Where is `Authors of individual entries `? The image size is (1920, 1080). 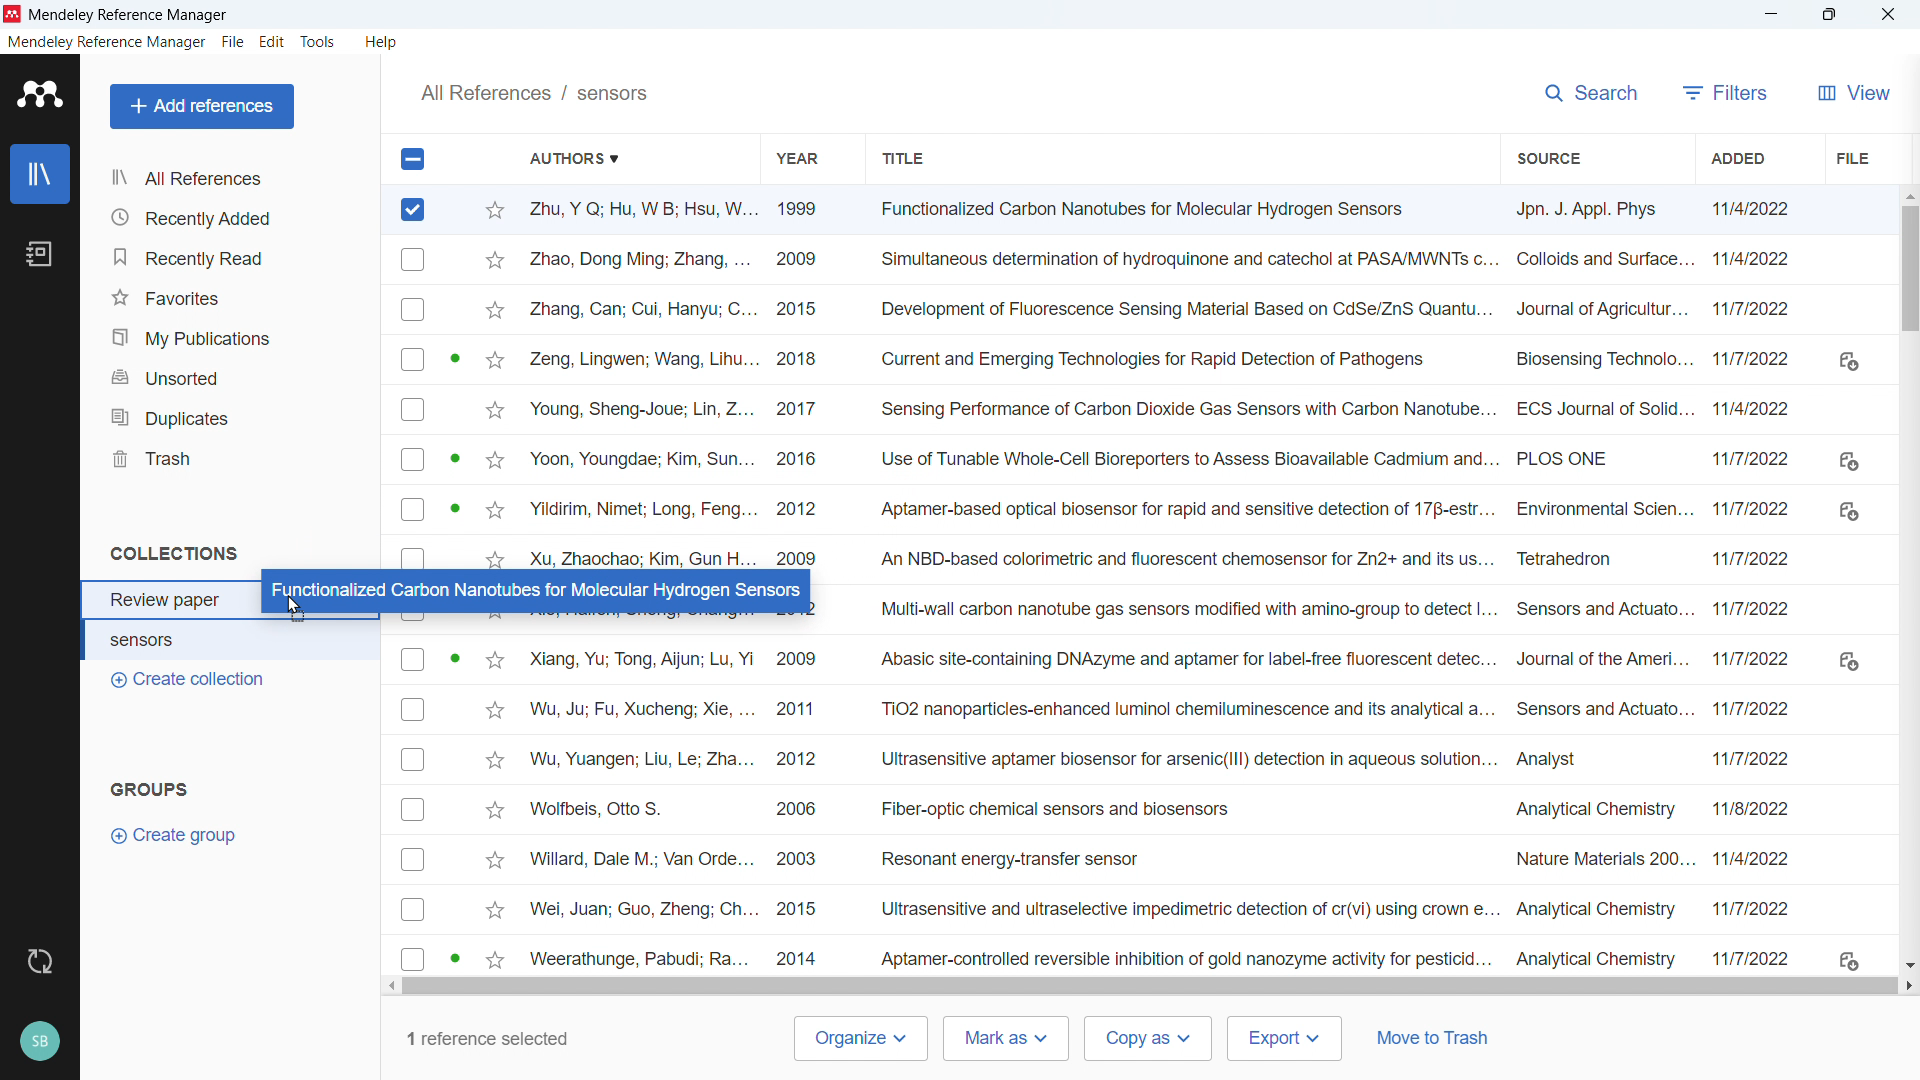
Authors of individual entries  is located at coordinates (639, 379).